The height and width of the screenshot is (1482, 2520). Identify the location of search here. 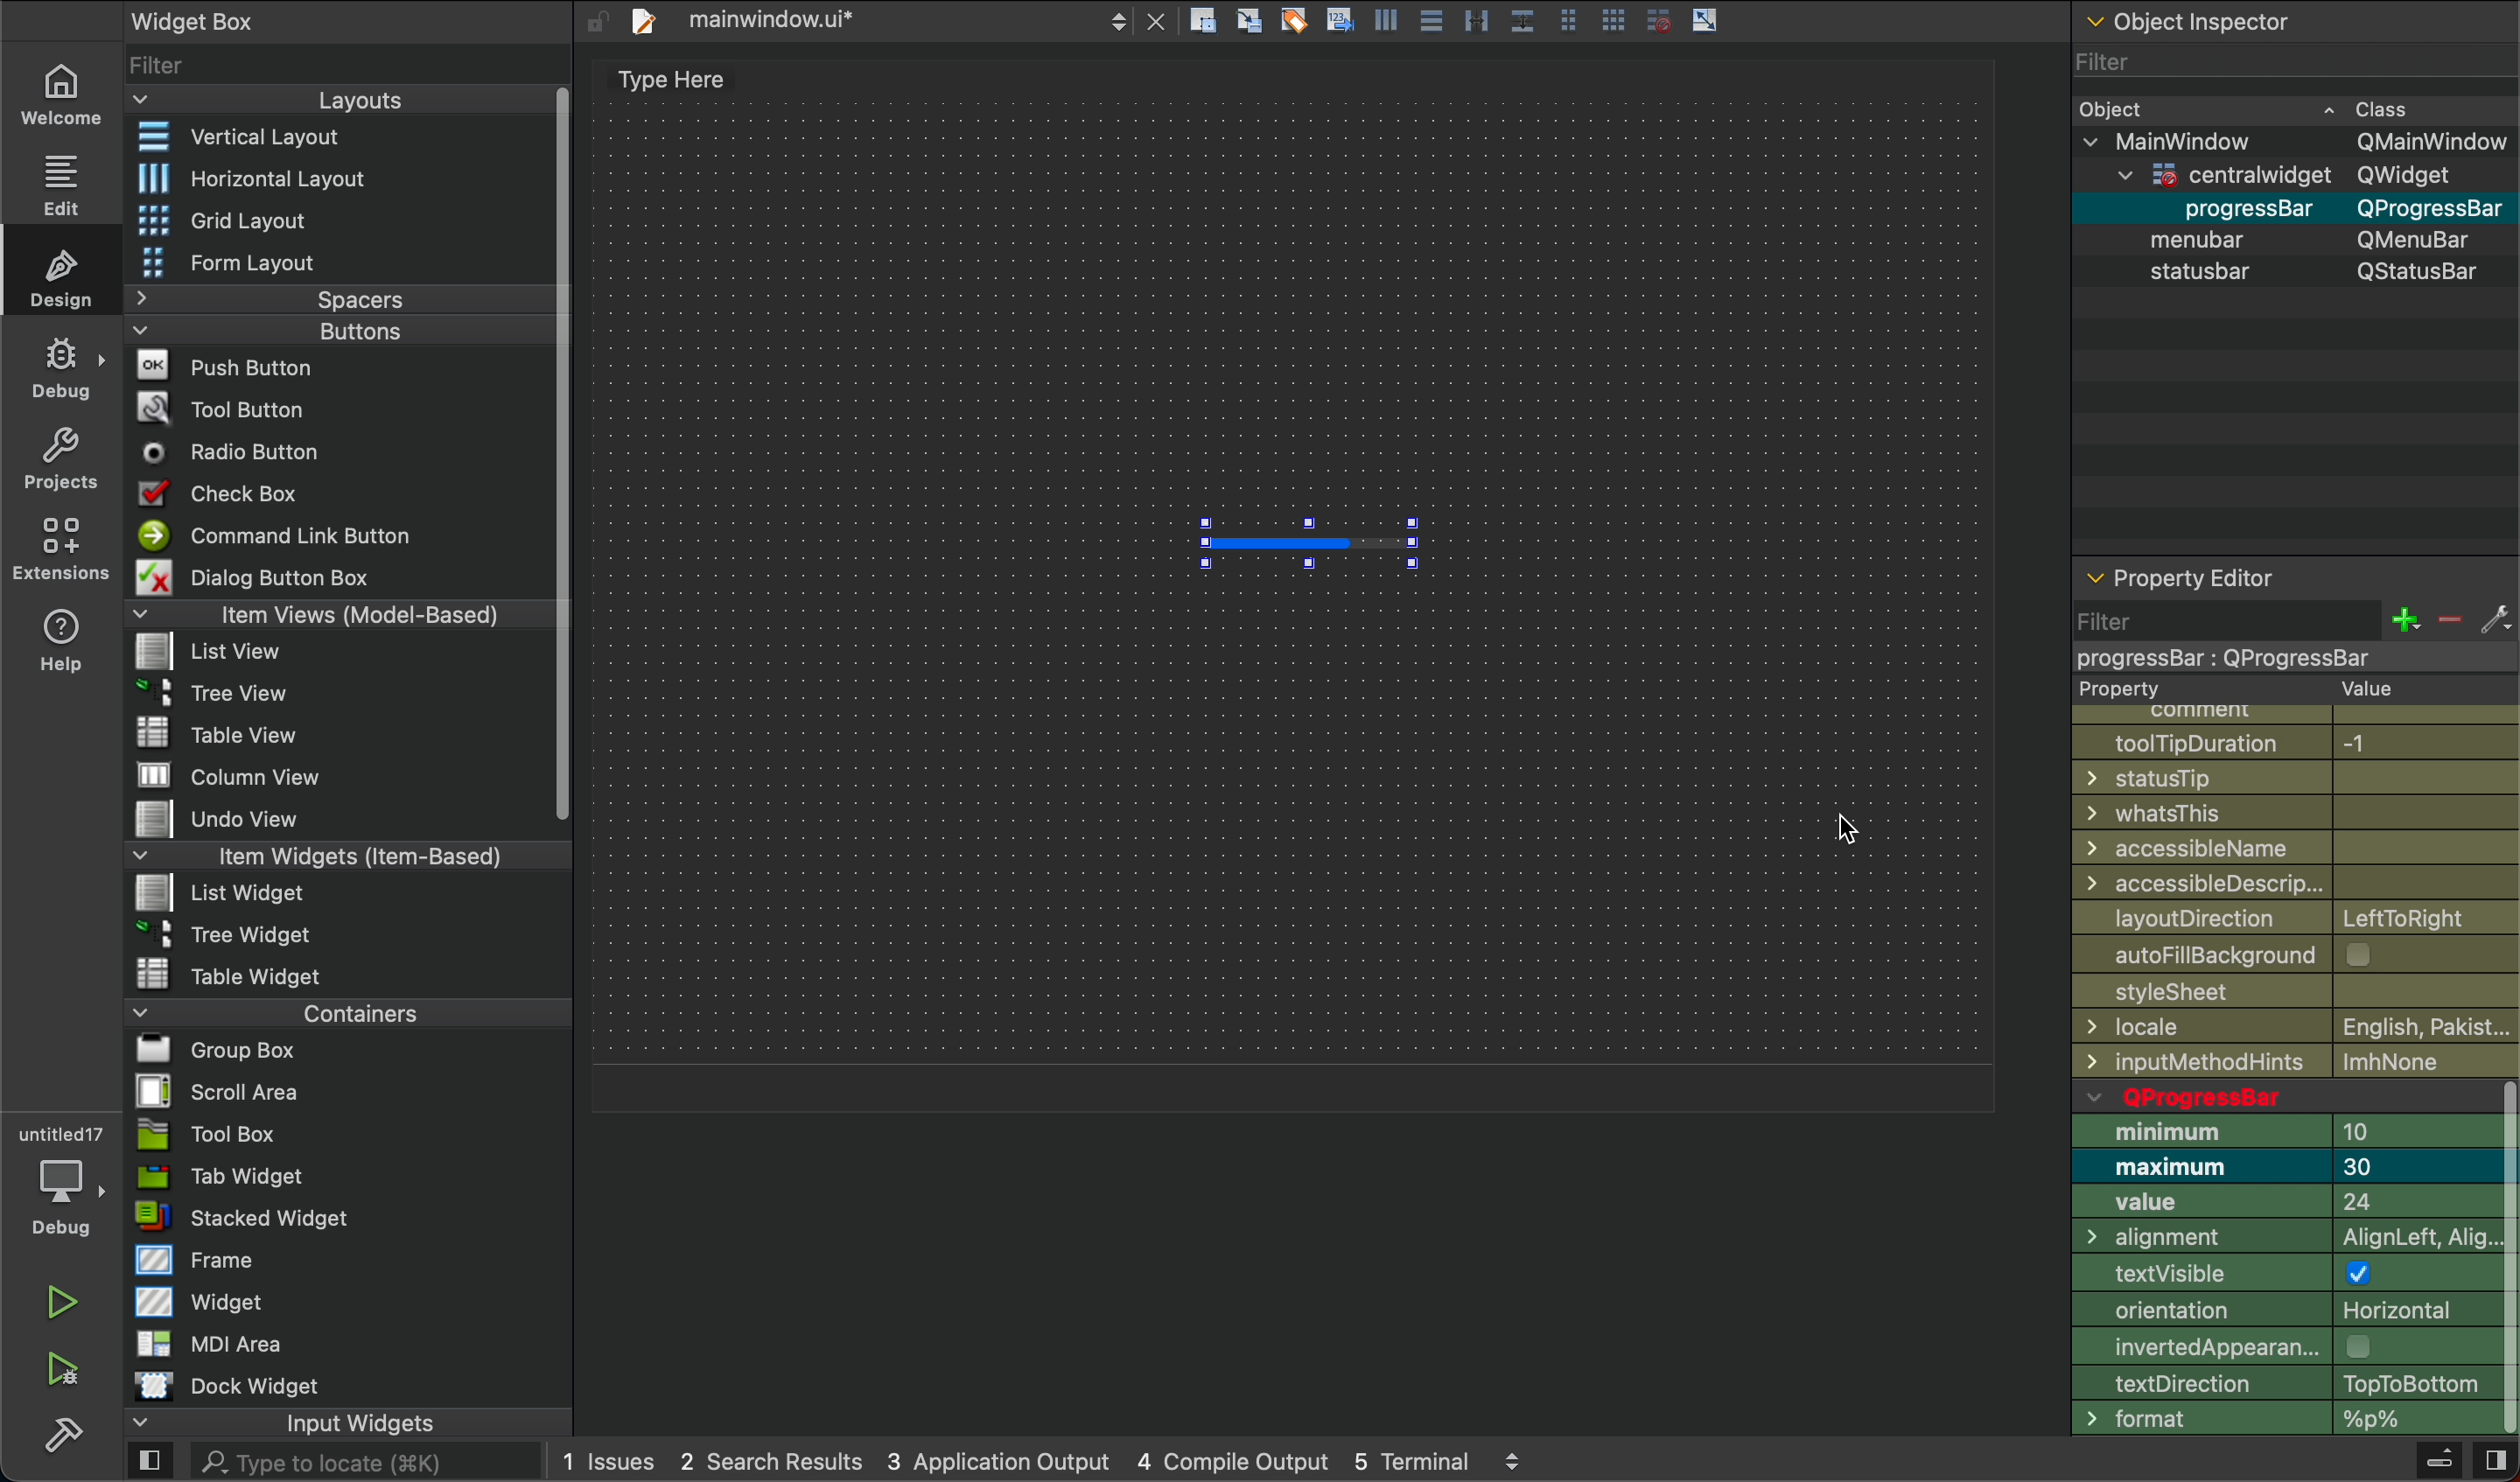
(364, 1463).